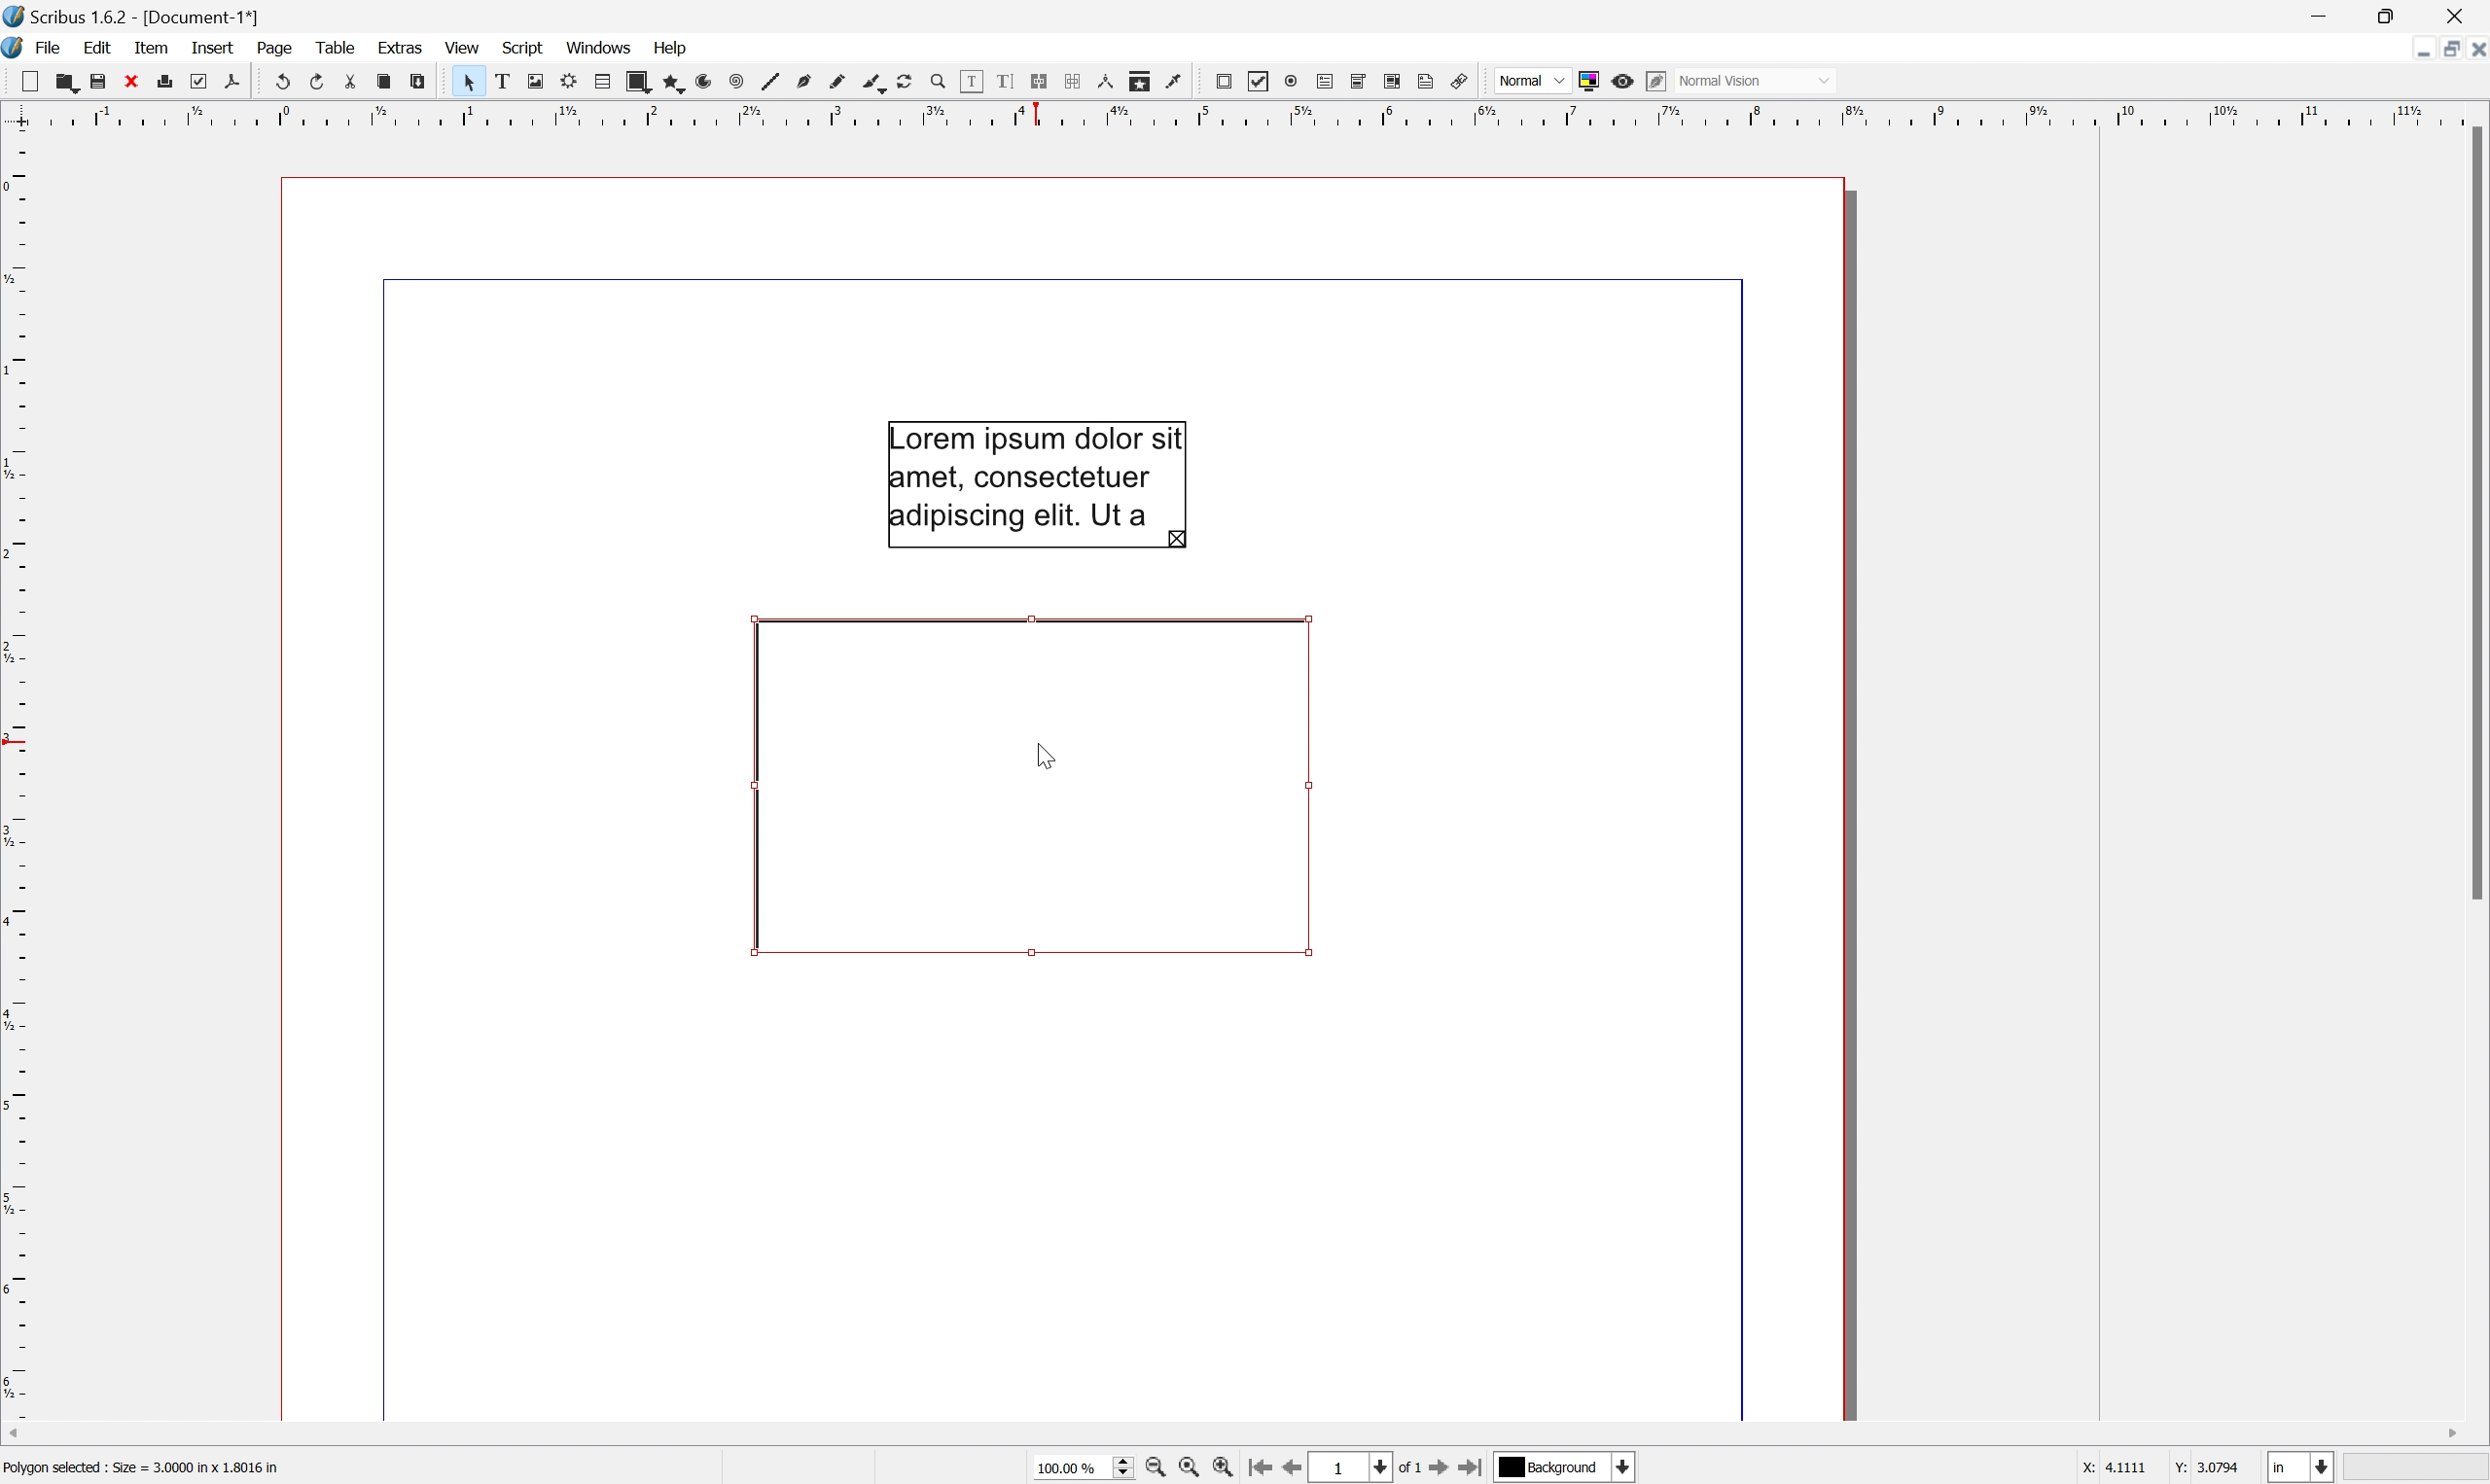 The height and width of the screenshot is (1484, 2490). Describe the element at coordinates (316, 82) in the screenshot. I see `Redo` at that location.